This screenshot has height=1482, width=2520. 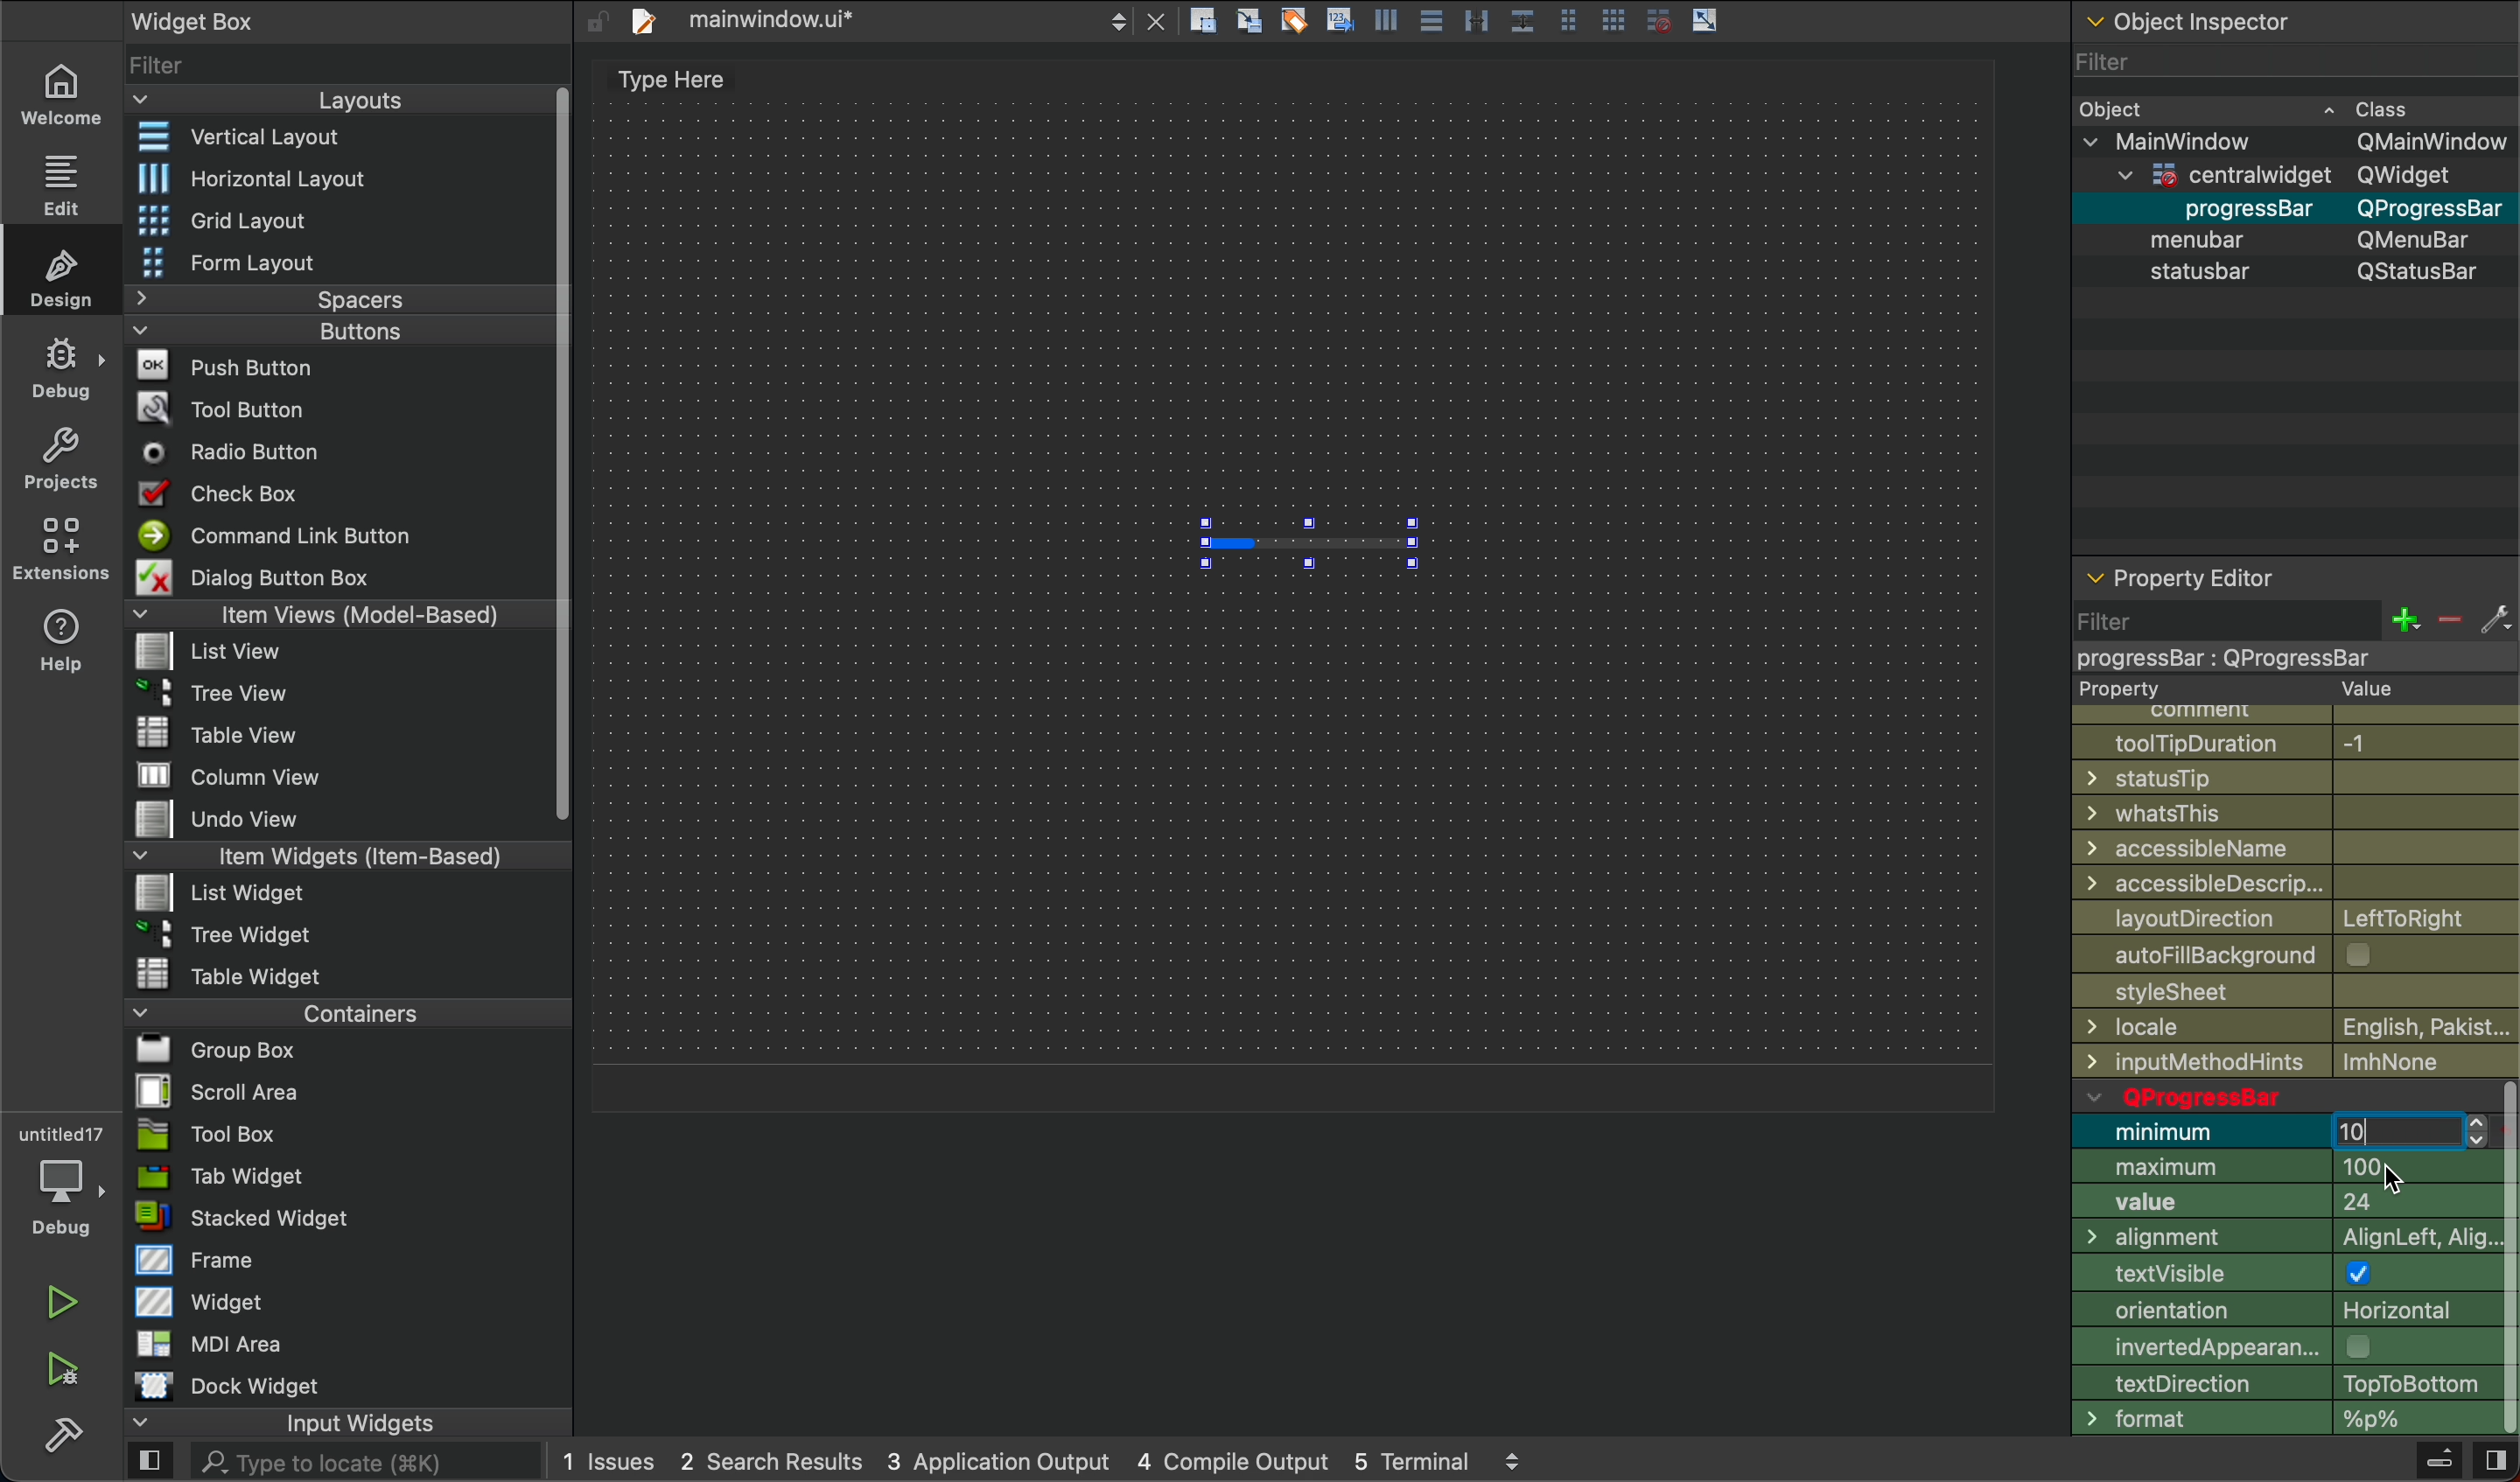 I want to click on minimum, so click(x=2195, y=1134).